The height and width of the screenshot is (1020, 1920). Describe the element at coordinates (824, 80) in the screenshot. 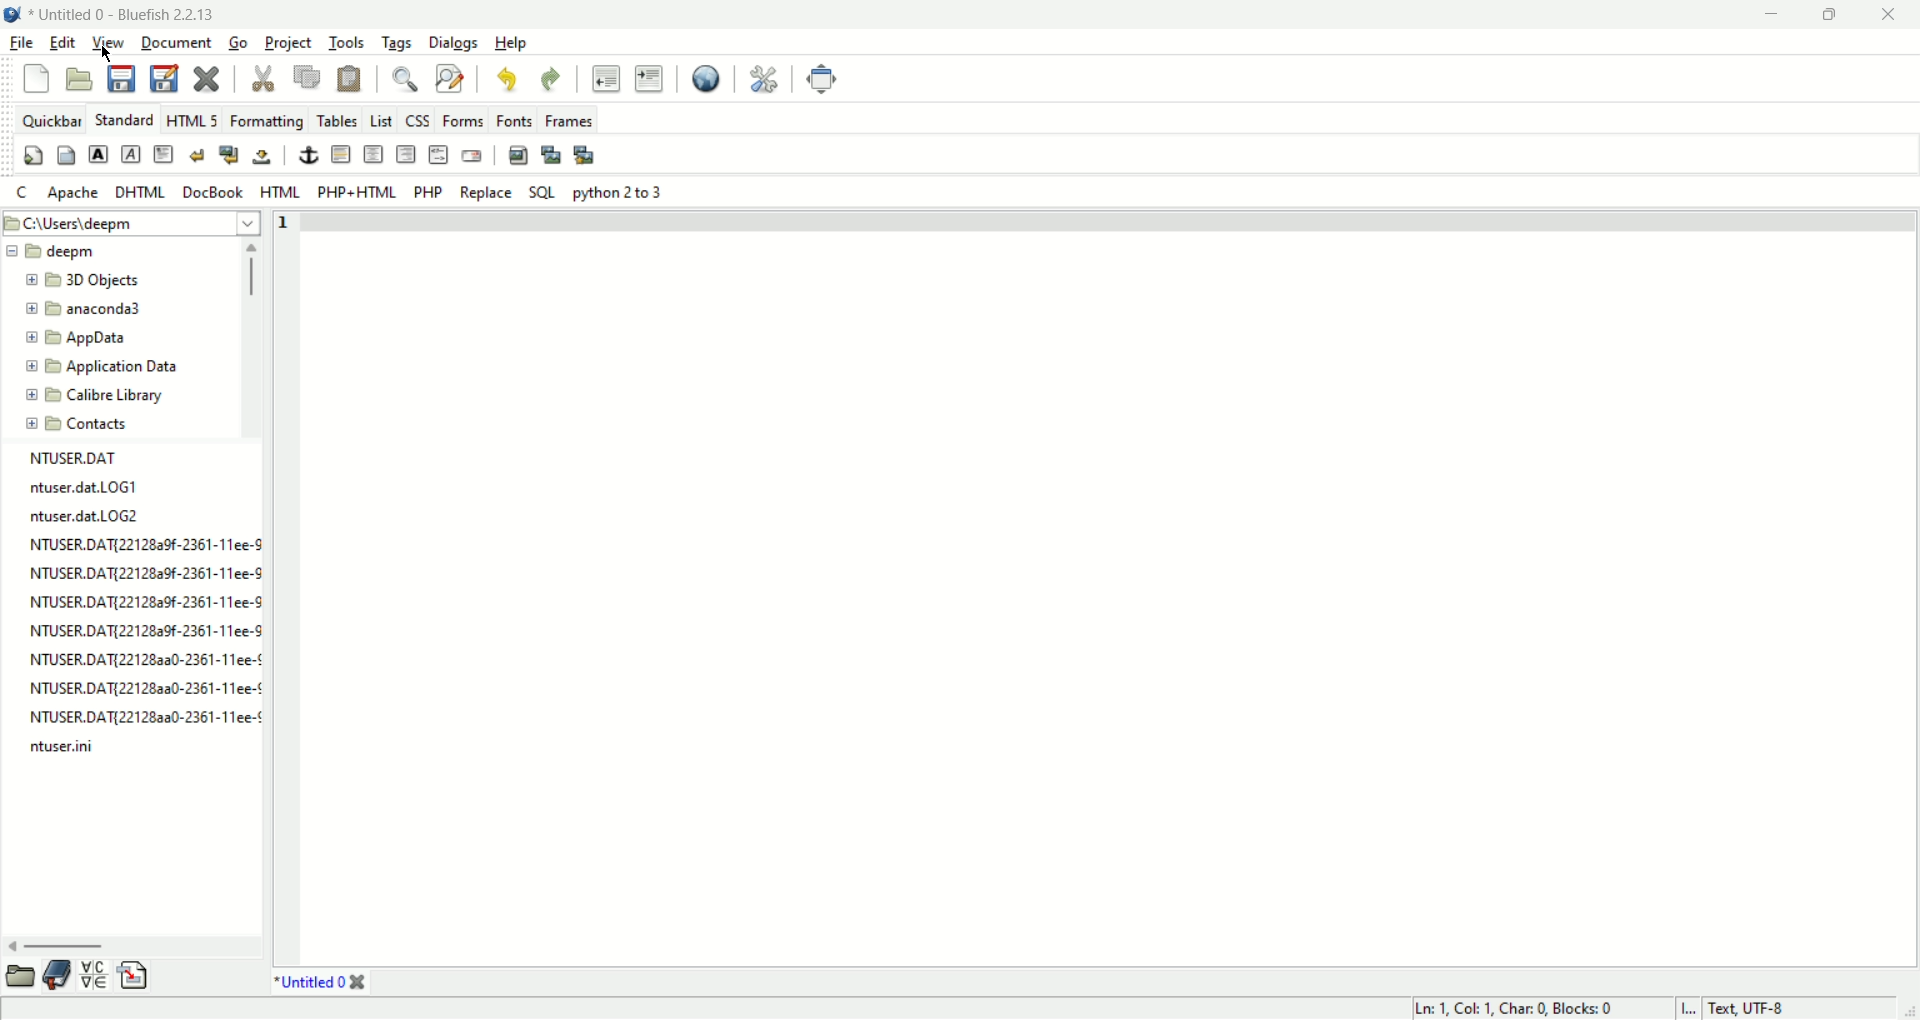

I see `fullscreen` at that location.